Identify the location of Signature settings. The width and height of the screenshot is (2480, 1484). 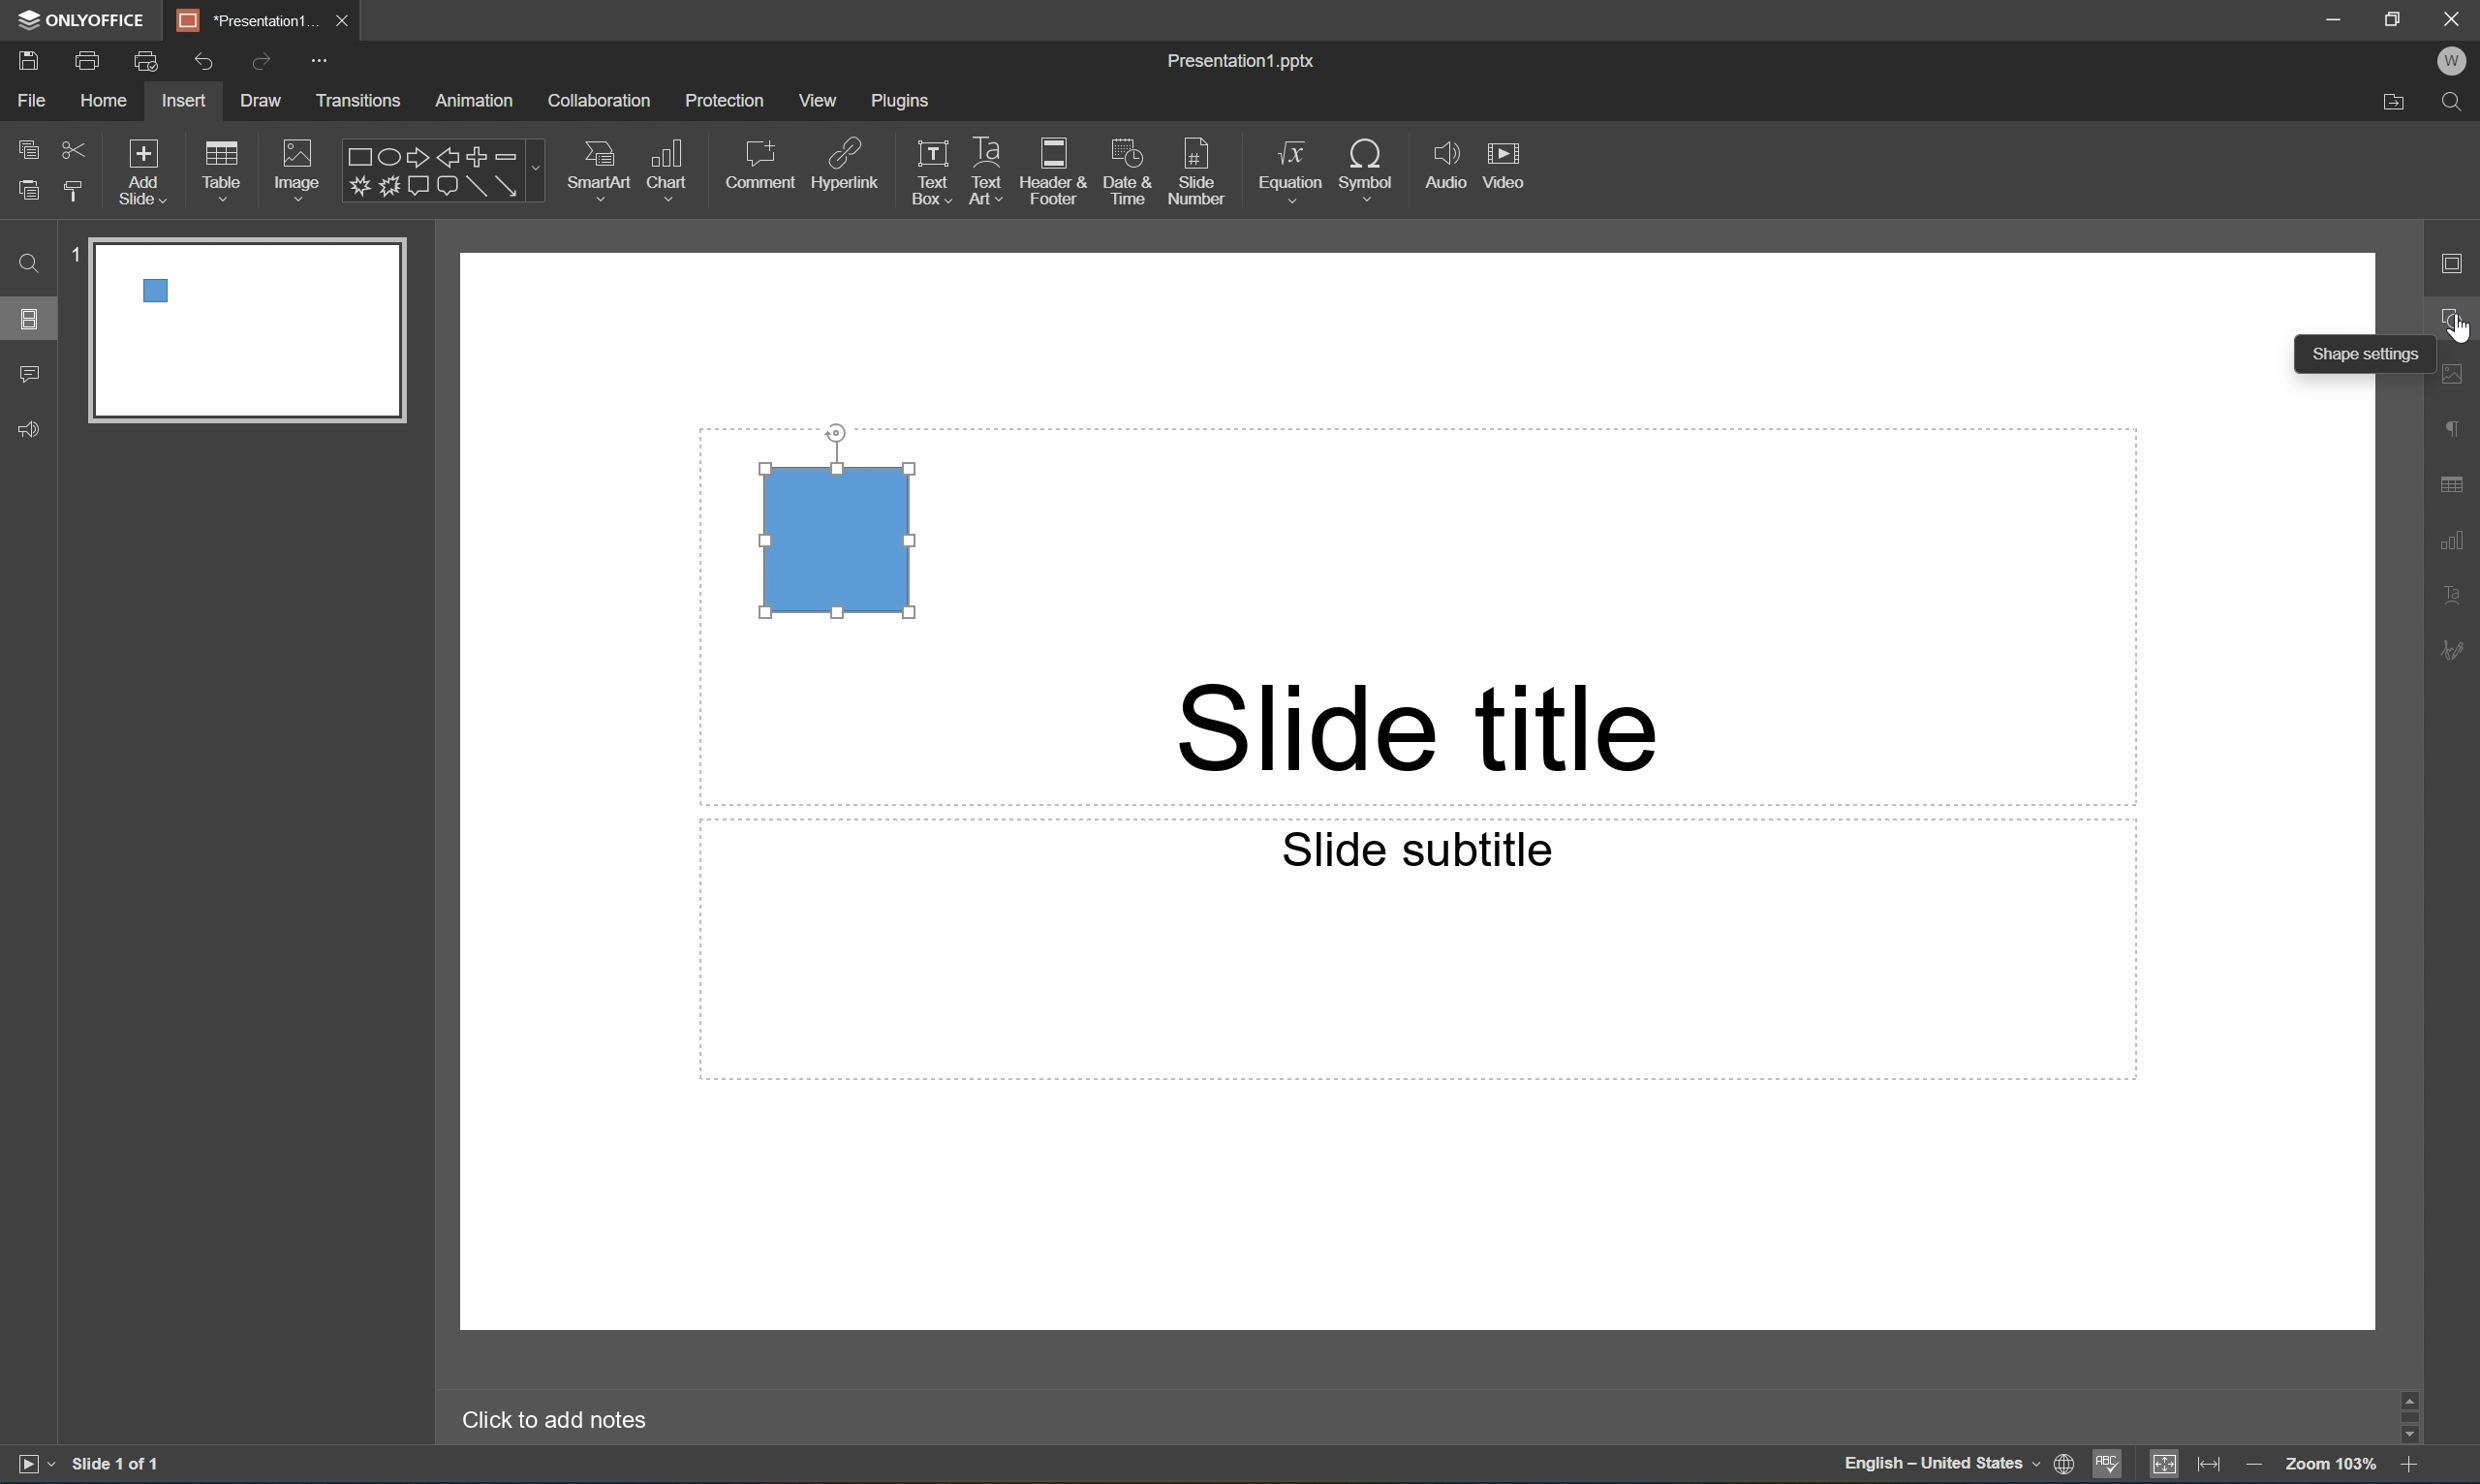
(2457, 651).